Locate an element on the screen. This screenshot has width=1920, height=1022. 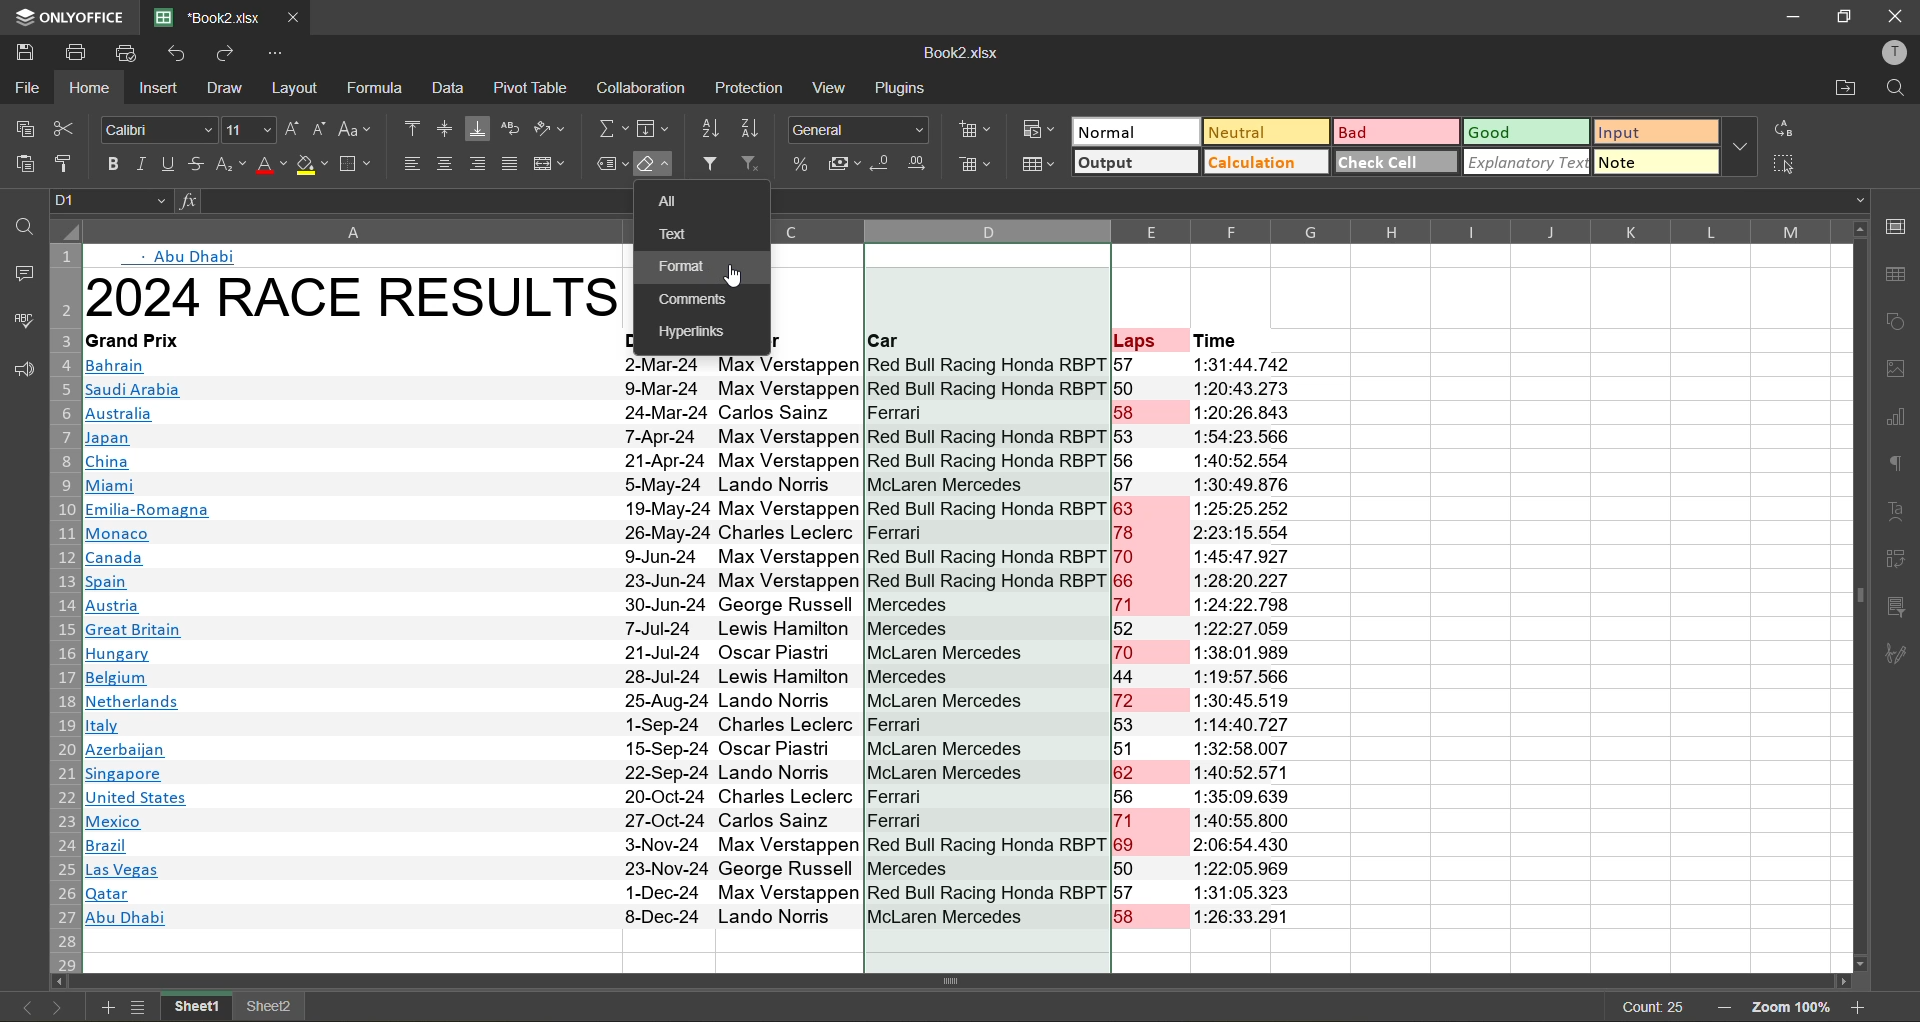
calculation is located at coordinates (1266, 164).